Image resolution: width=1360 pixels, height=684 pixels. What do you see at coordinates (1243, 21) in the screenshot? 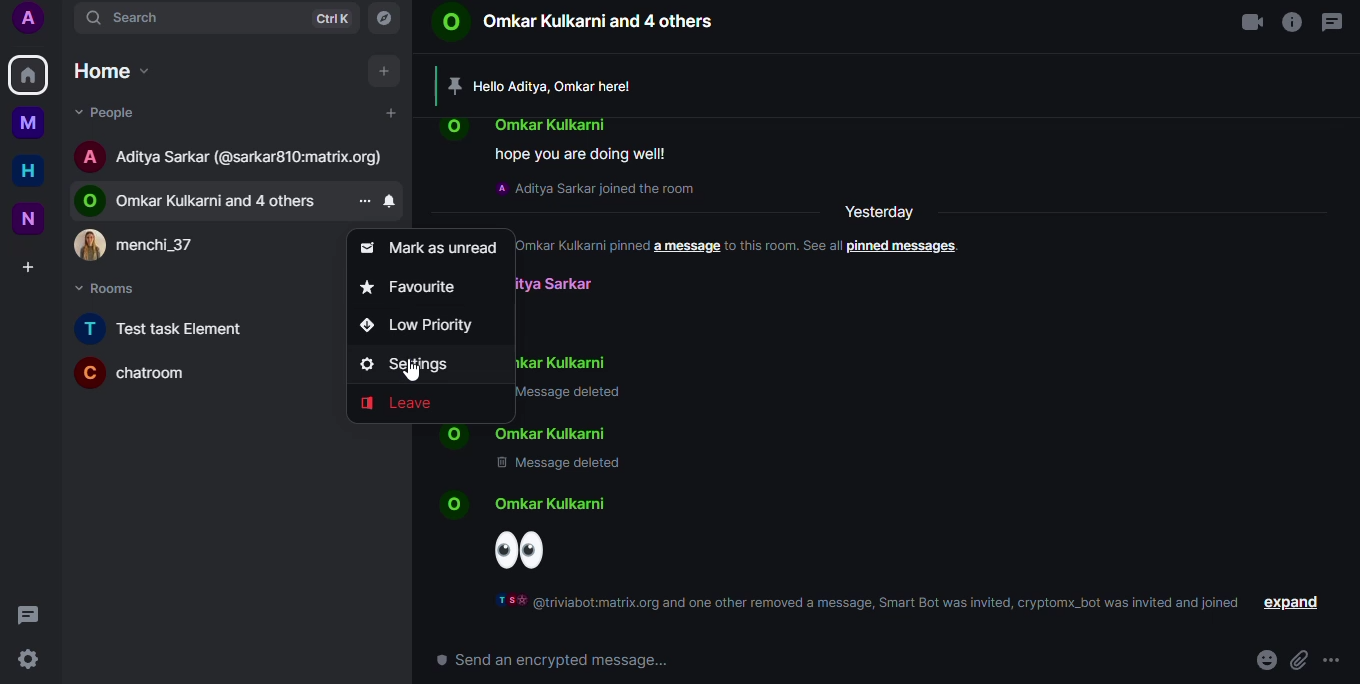
I see `video call` at bounding box center [1243, 21].